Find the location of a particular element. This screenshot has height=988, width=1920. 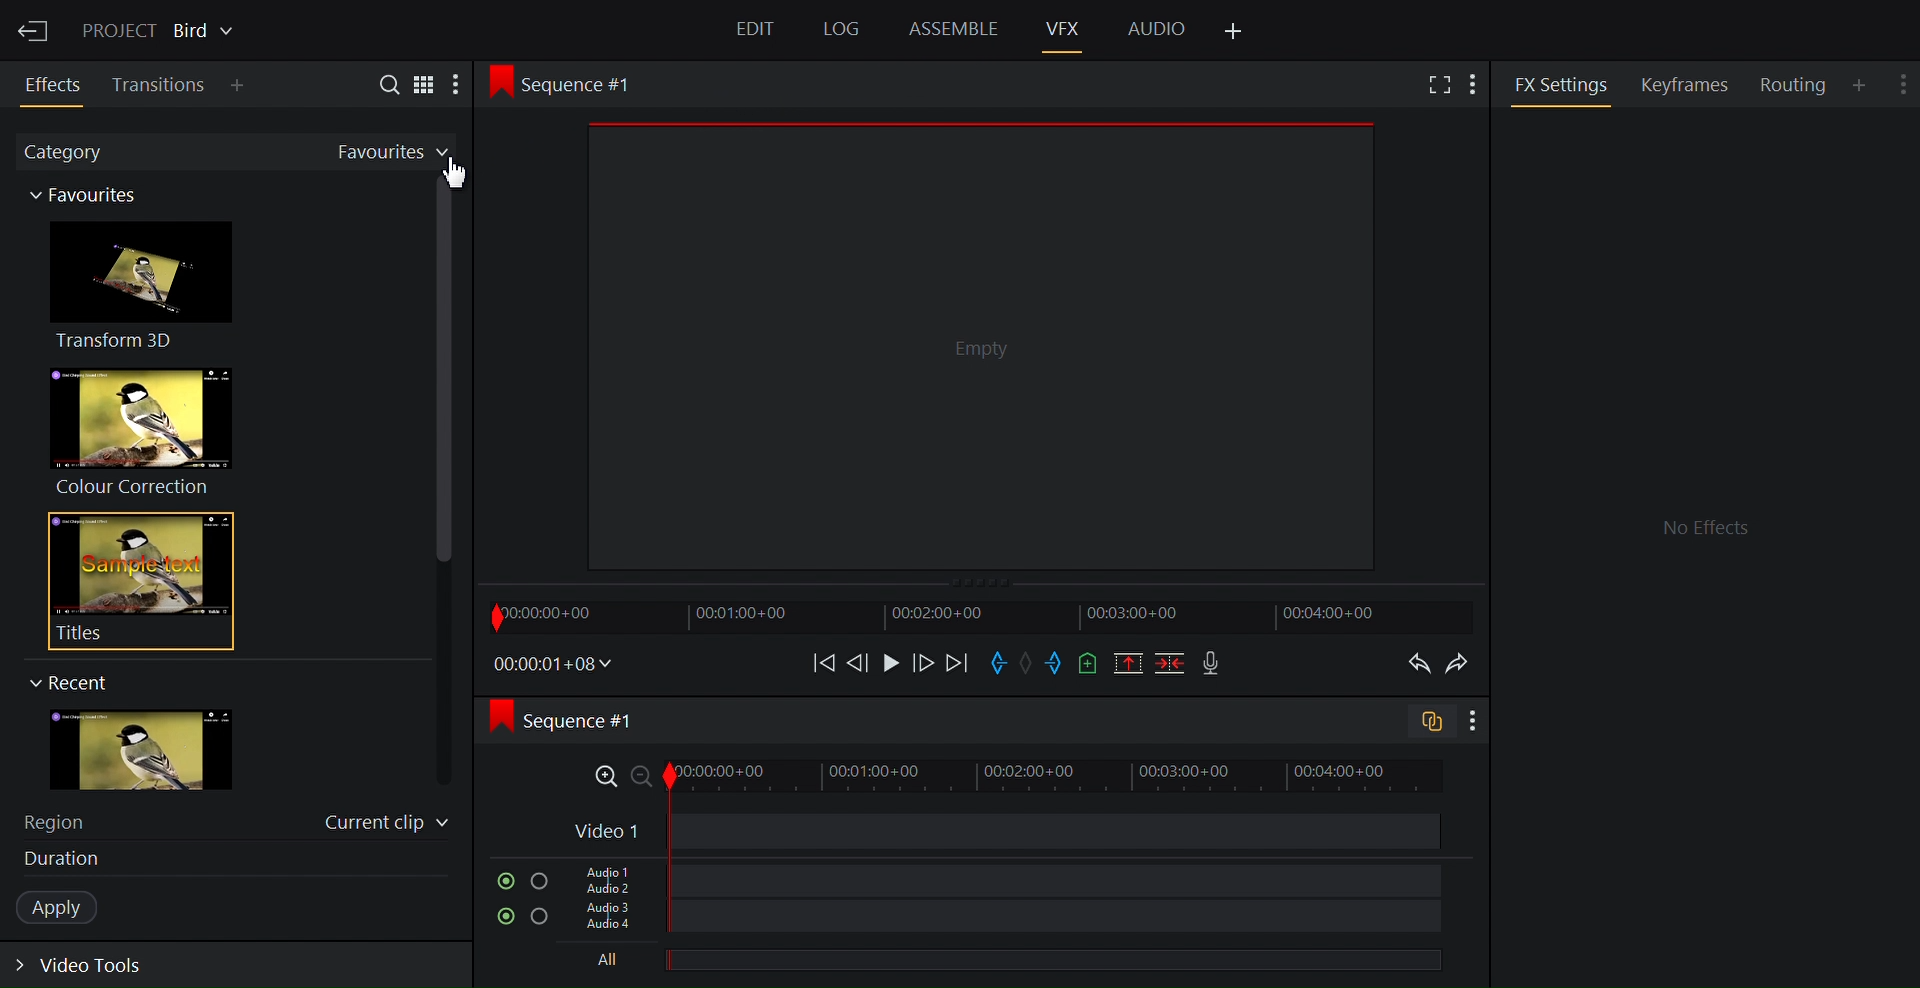

Mute/Unmute is located at coordinates (505, 881).